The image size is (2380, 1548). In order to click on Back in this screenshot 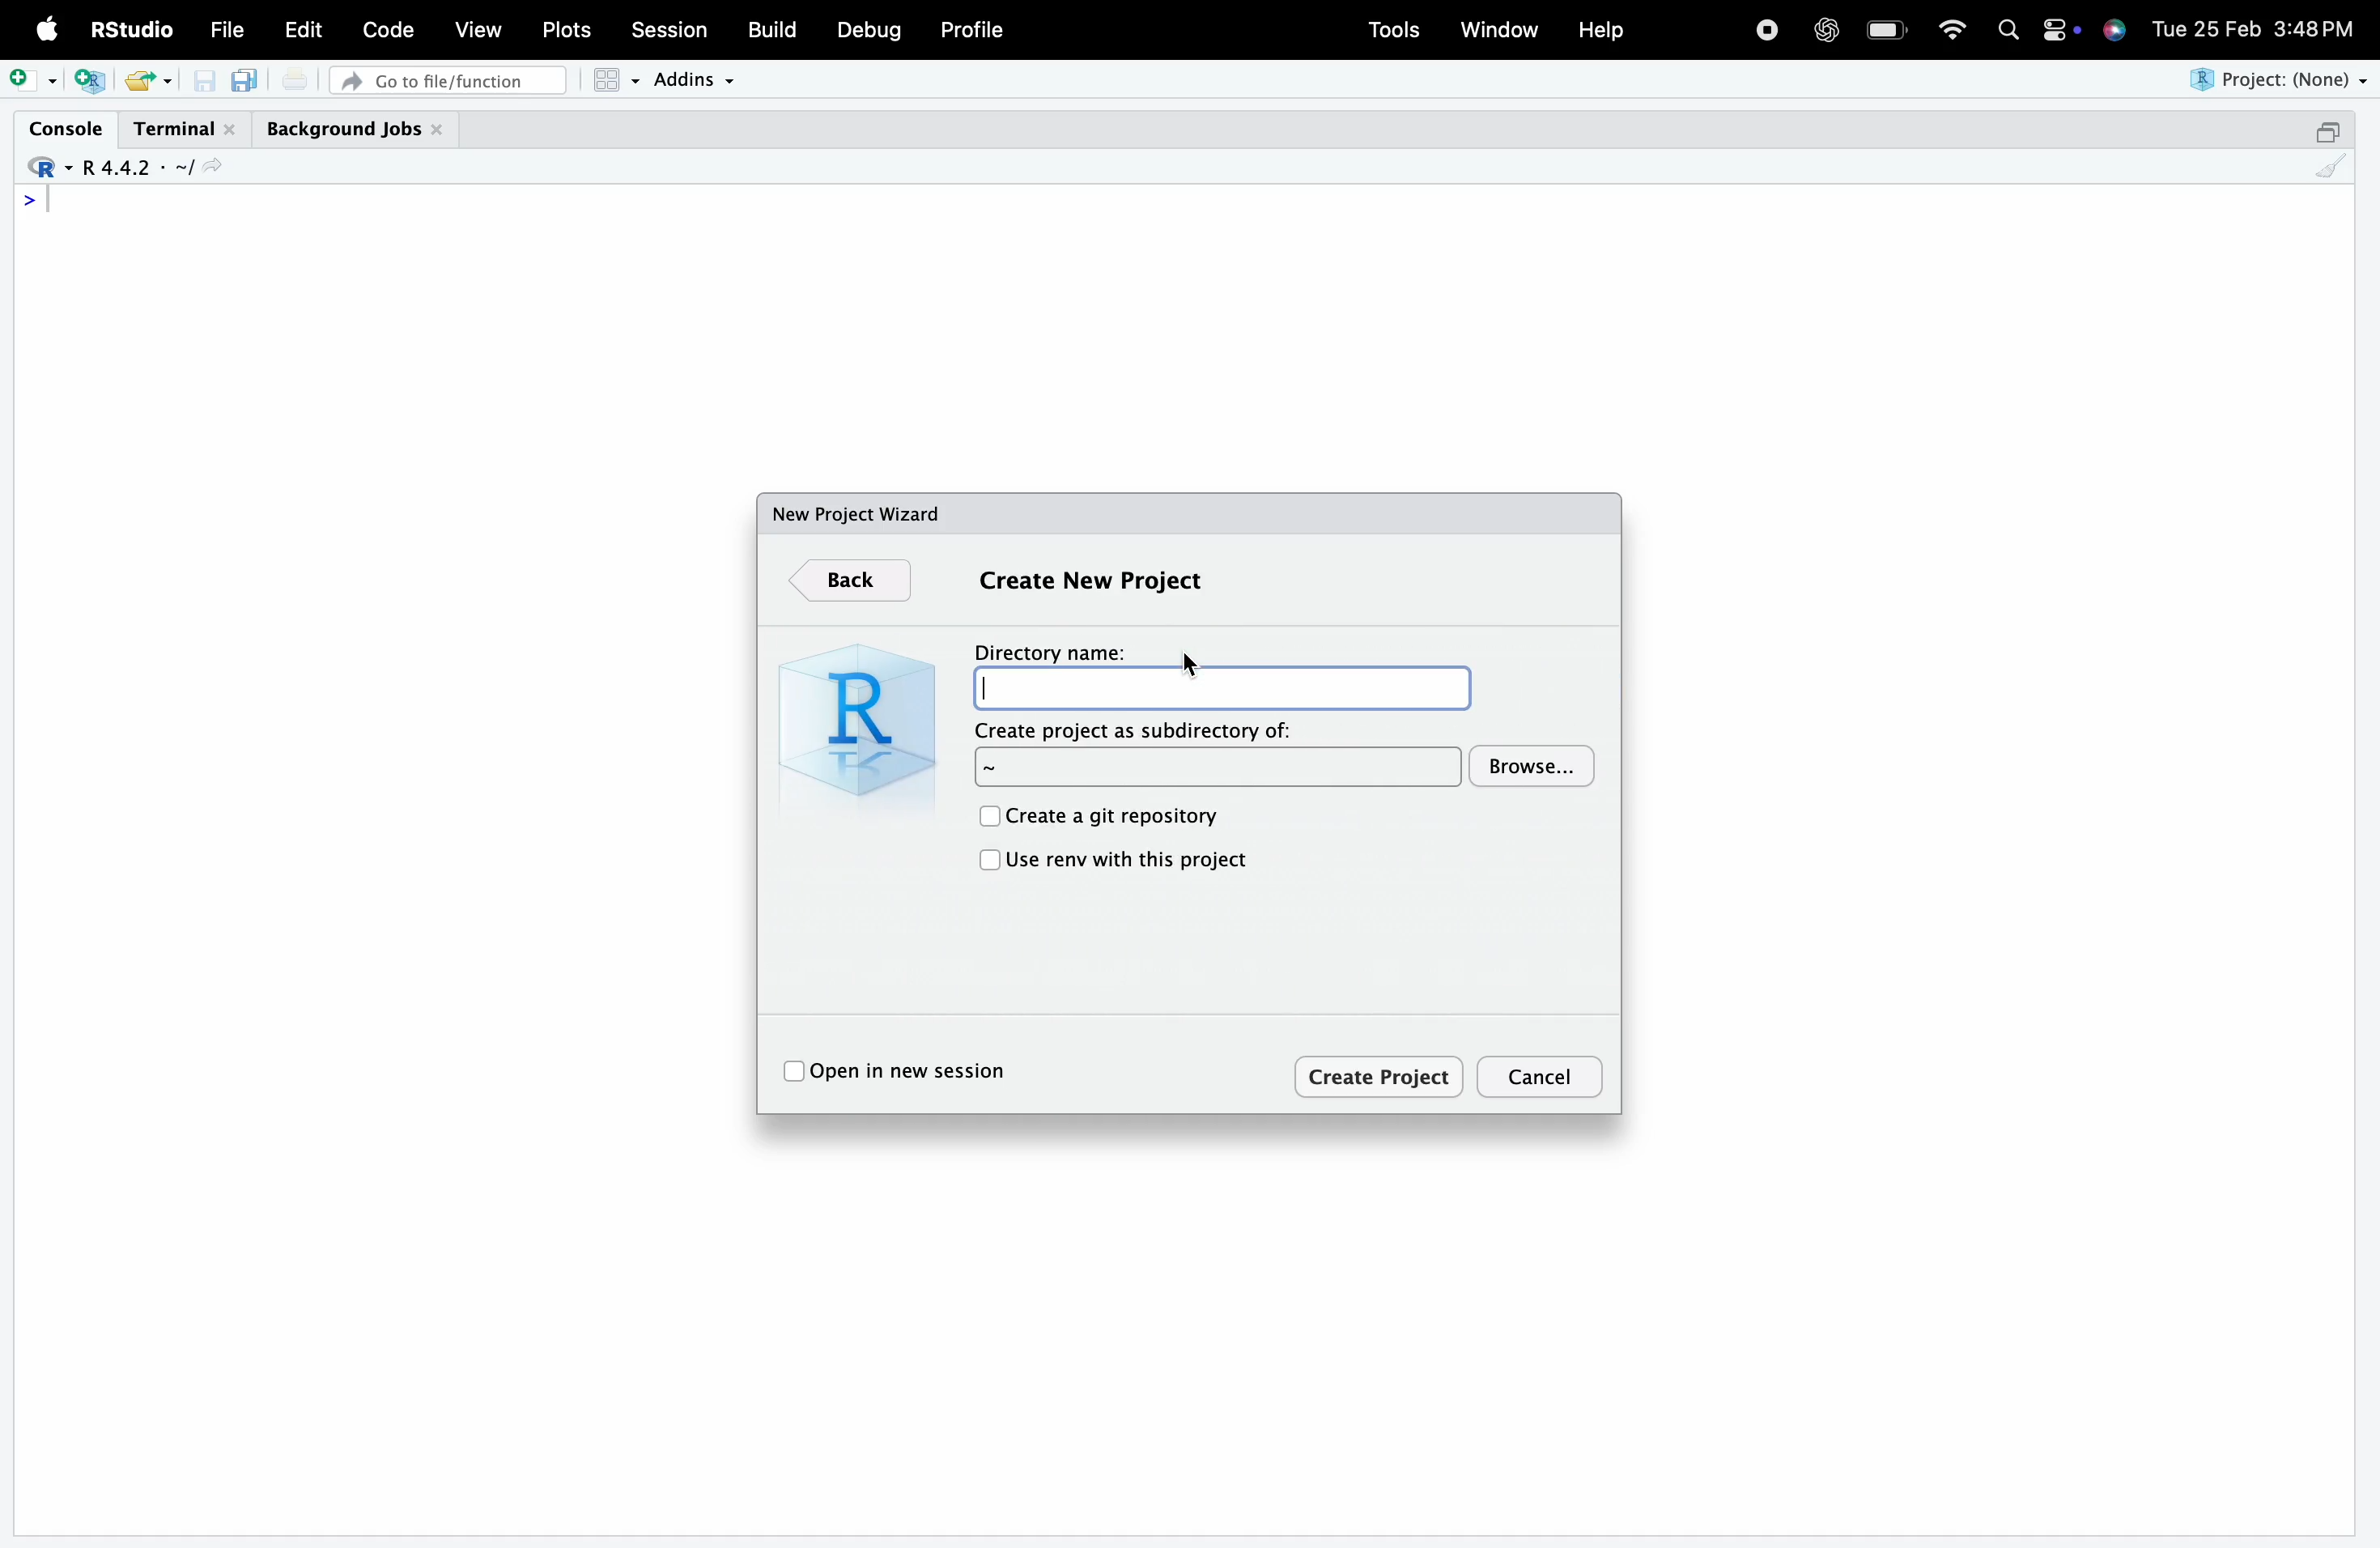, I will do `click(850, 582)`.